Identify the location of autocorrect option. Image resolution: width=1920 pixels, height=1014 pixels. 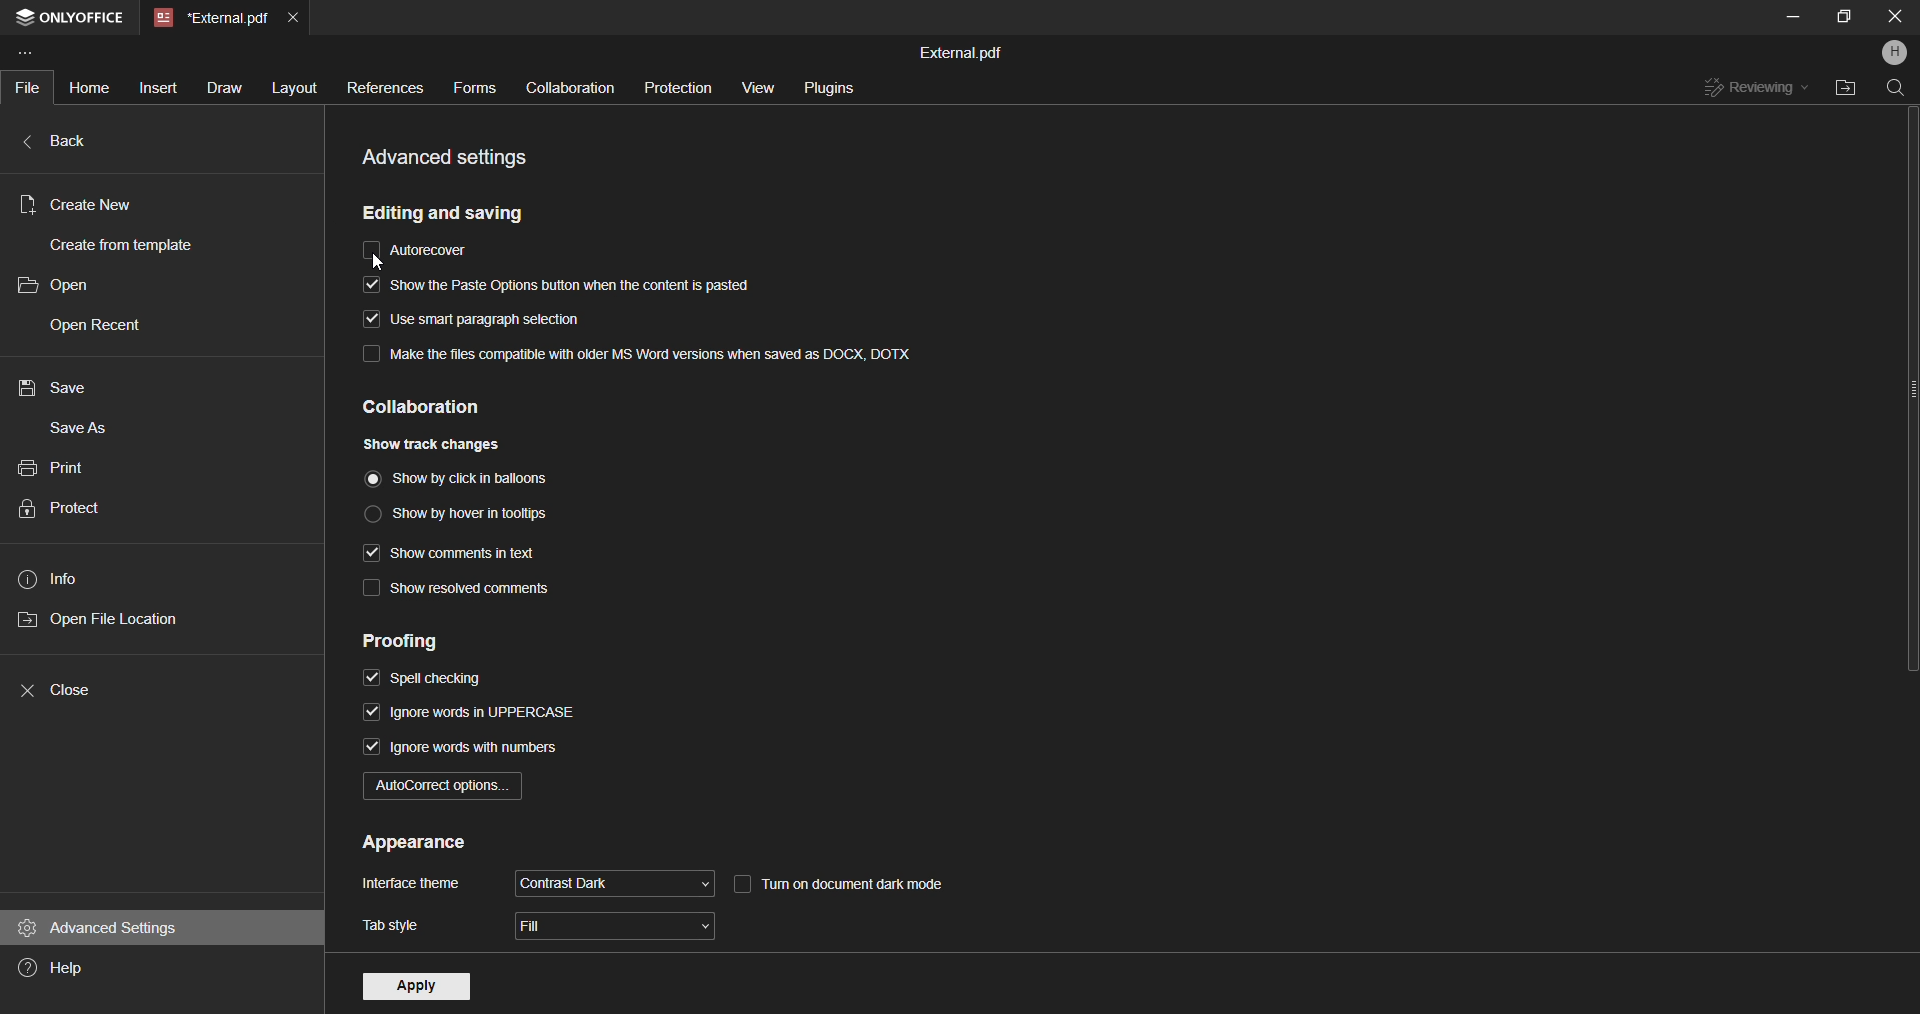
(444, 789).